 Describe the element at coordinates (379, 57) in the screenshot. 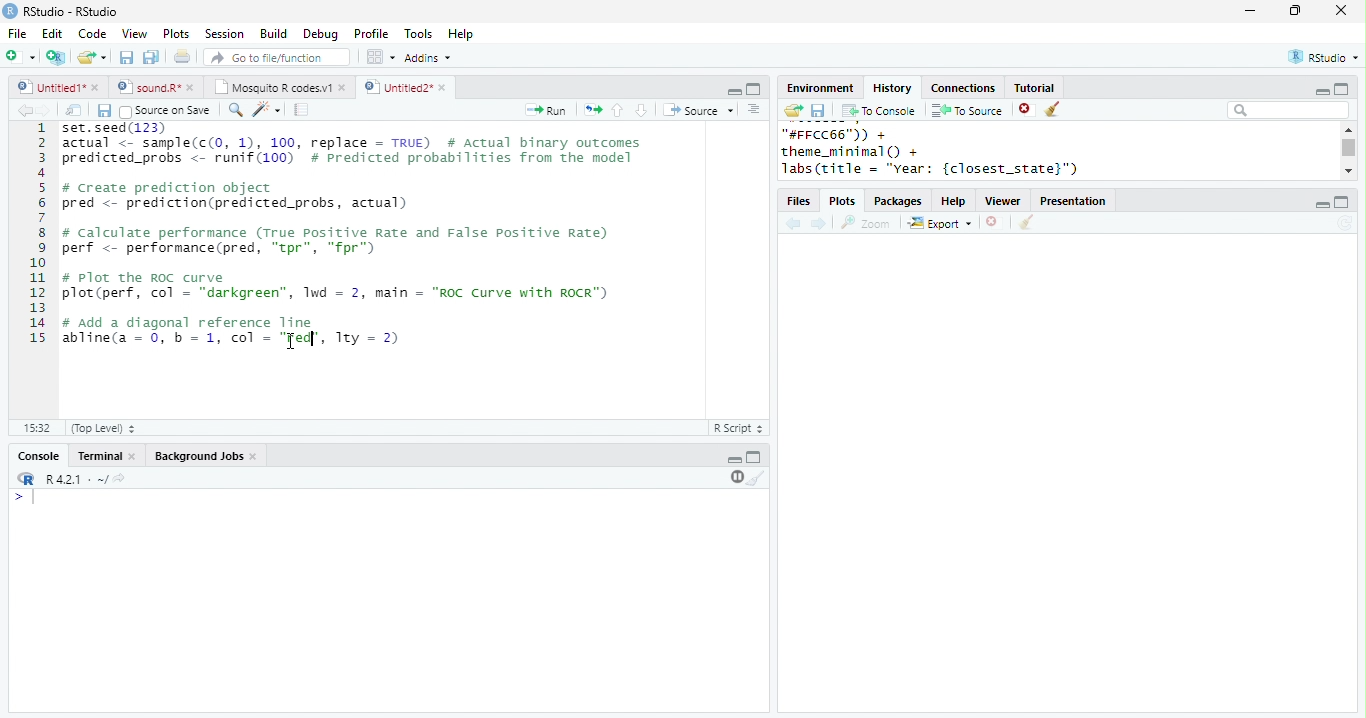

I see `options` at that location.